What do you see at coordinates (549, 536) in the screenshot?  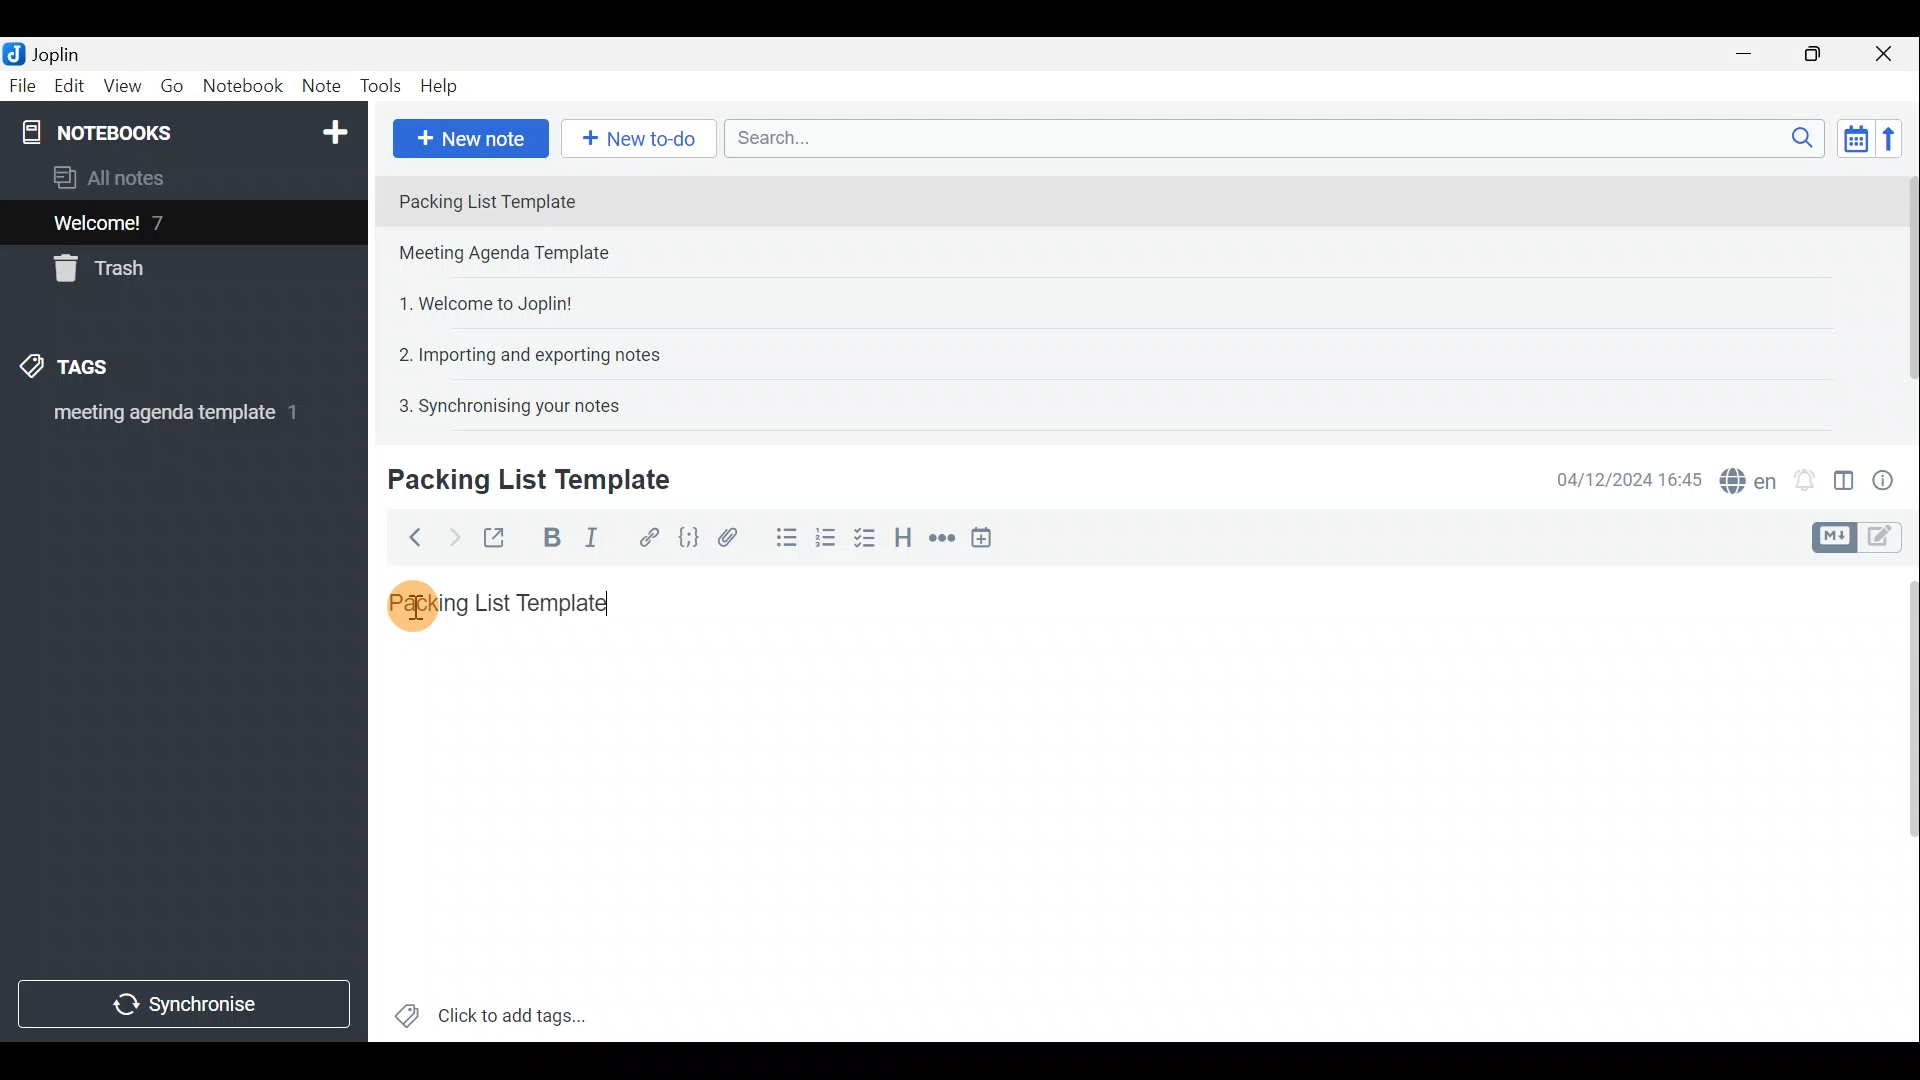 I see `Bold` at bounding box center [549, 536].